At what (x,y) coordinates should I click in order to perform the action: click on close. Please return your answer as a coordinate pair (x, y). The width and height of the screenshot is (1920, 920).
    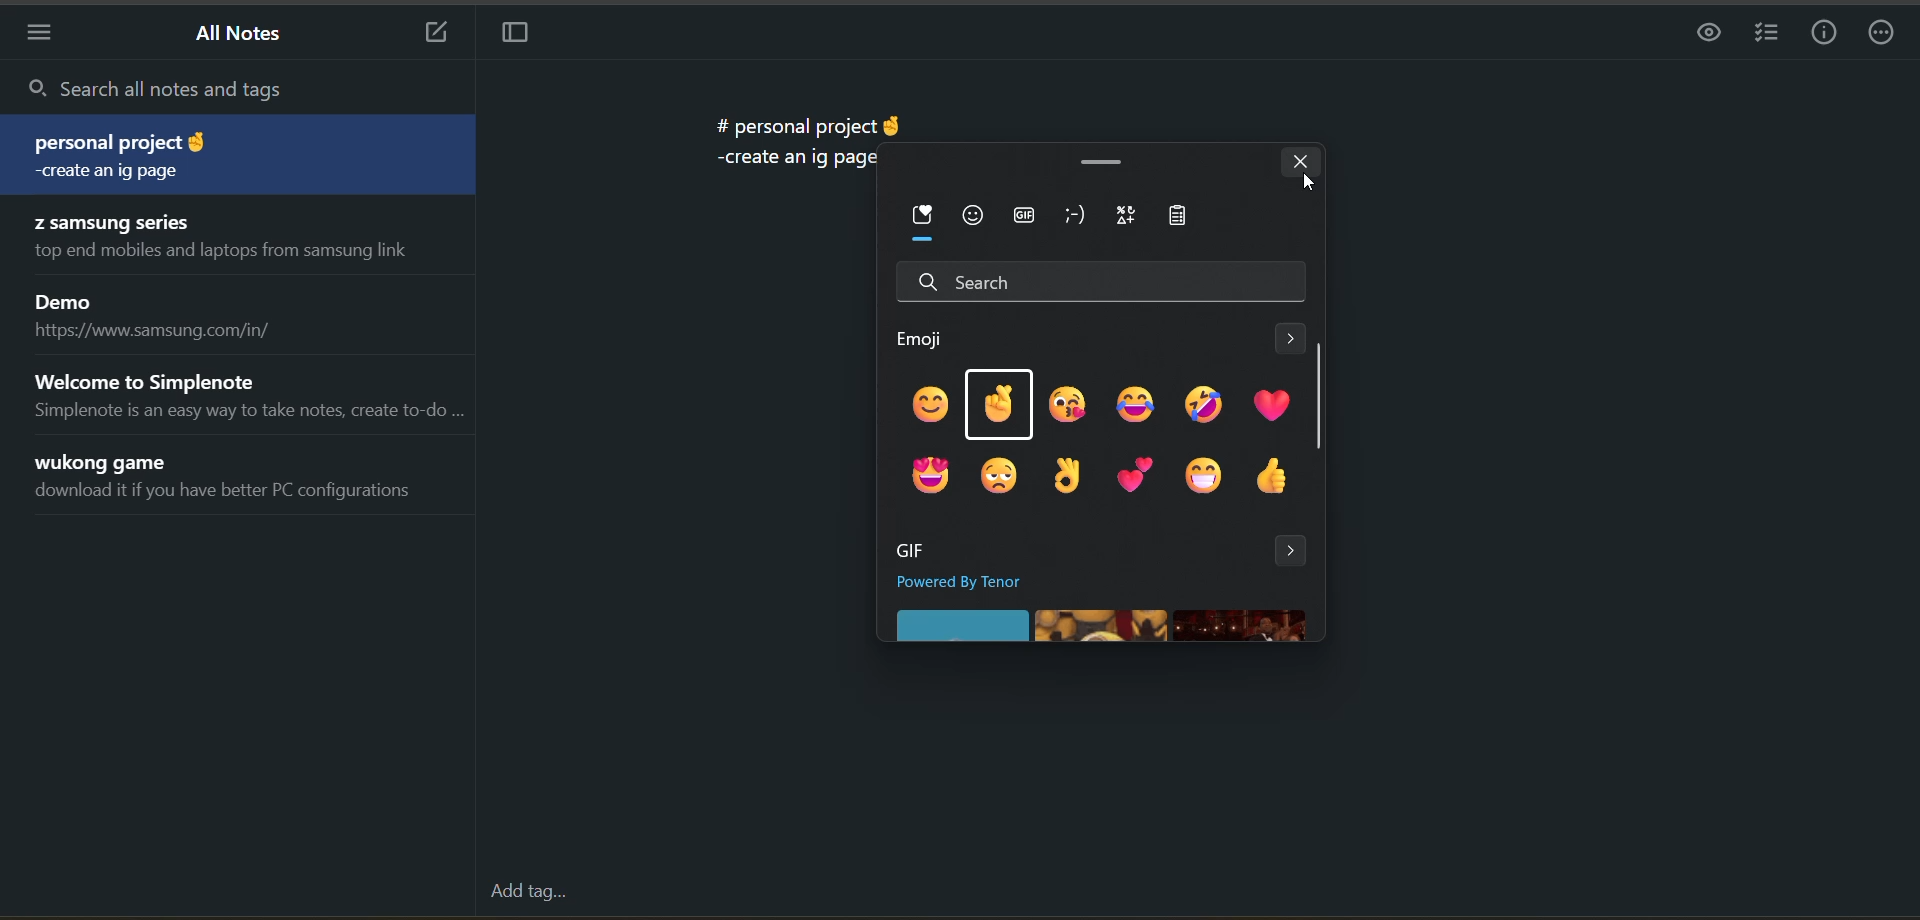
    Looking at the image, I should click on (1303, 165).